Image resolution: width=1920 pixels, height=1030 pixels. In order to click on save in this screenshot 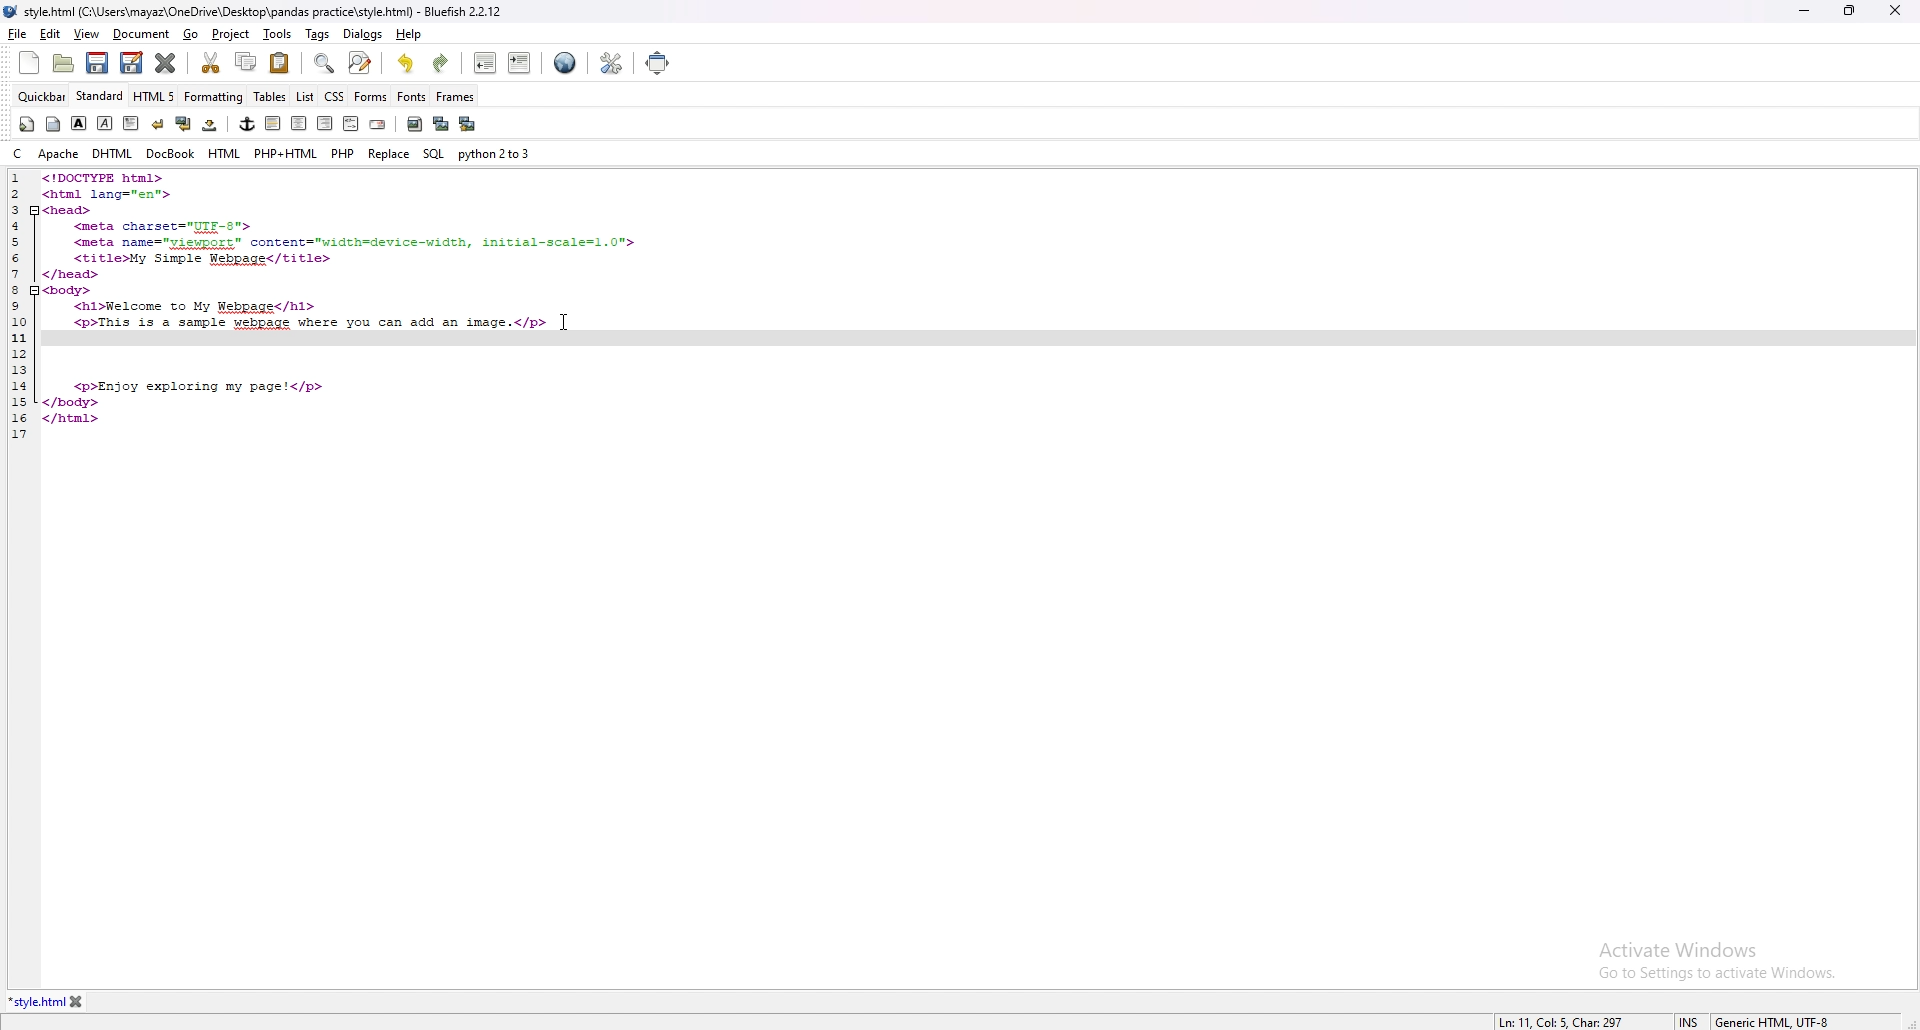, I will do `click(98, 63)`.